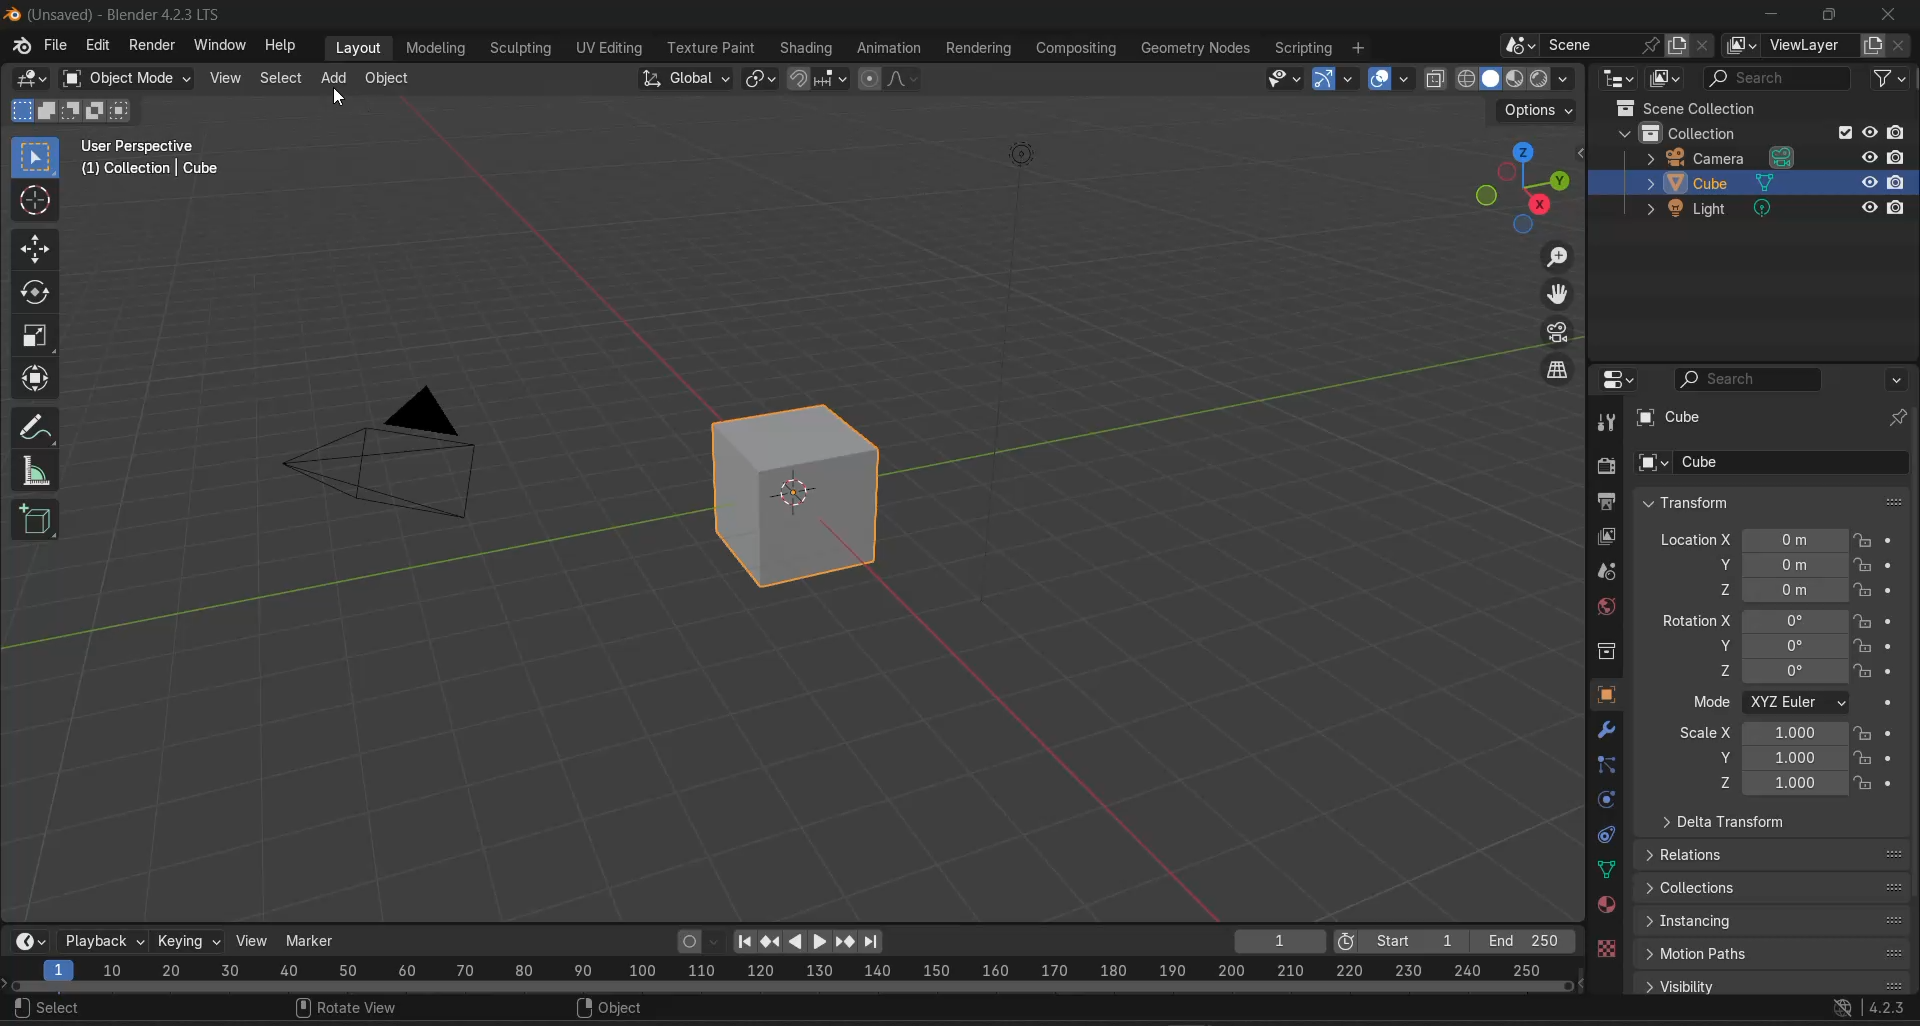 This screenshot has width=1920, height=1026. I want to click on shading, so click(1566, 78).